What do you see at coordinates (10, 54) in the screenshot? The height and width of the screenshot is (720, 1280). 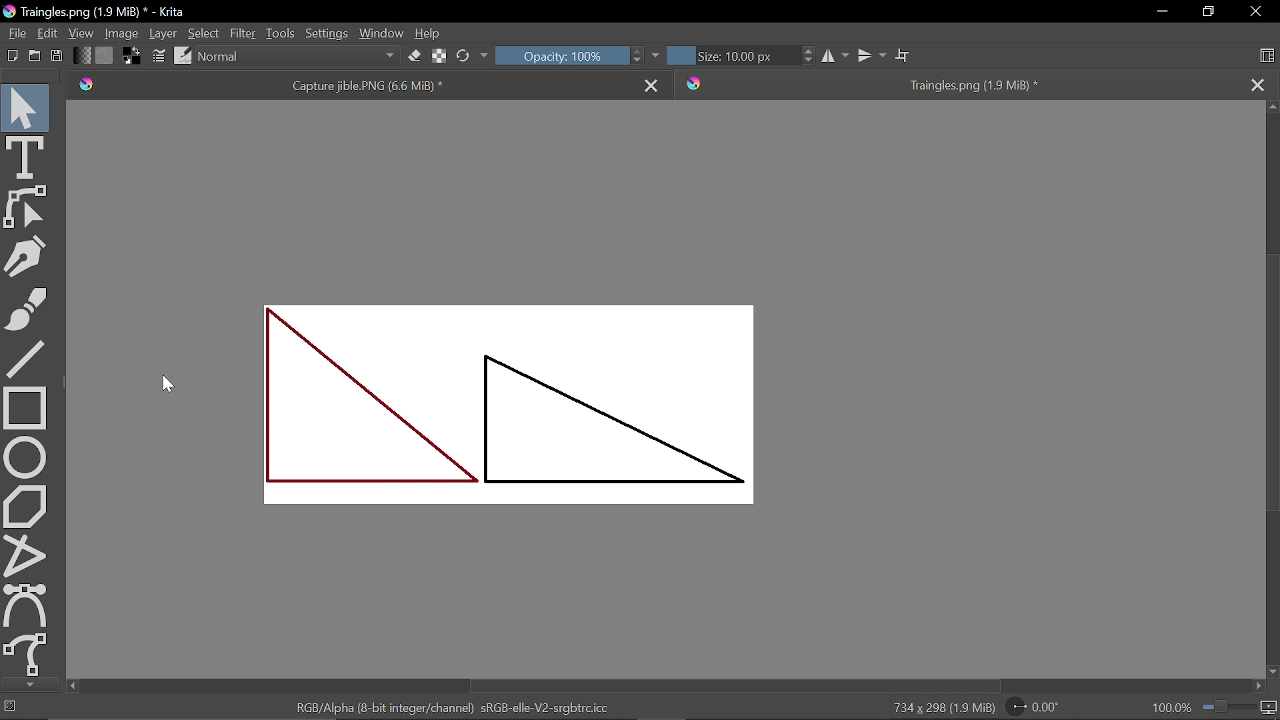 I see `New document` at bounding box center [10, 54].